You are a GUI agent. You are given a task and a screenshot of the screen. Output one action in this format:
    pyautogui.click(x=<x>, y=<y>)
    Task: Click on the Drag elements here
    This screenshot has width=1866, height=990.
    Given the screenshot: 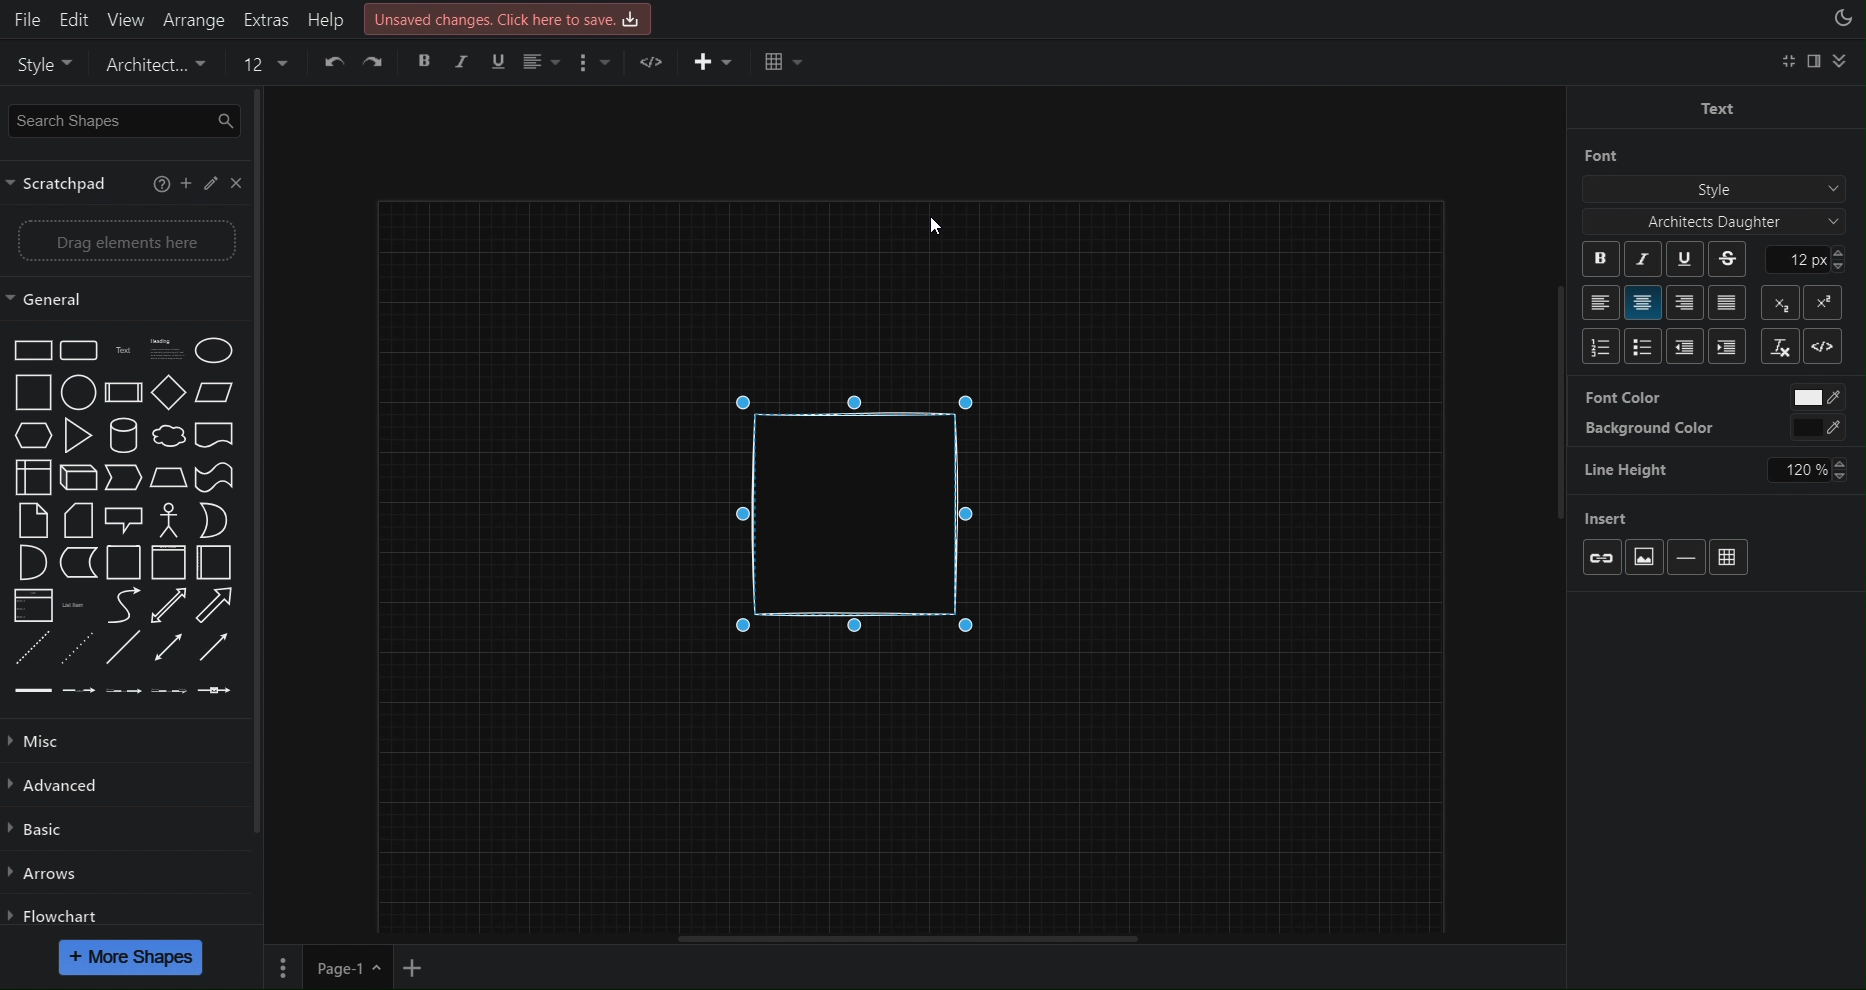 What is the action you would take?
    pyautogui.click(x=121, y=241)
    